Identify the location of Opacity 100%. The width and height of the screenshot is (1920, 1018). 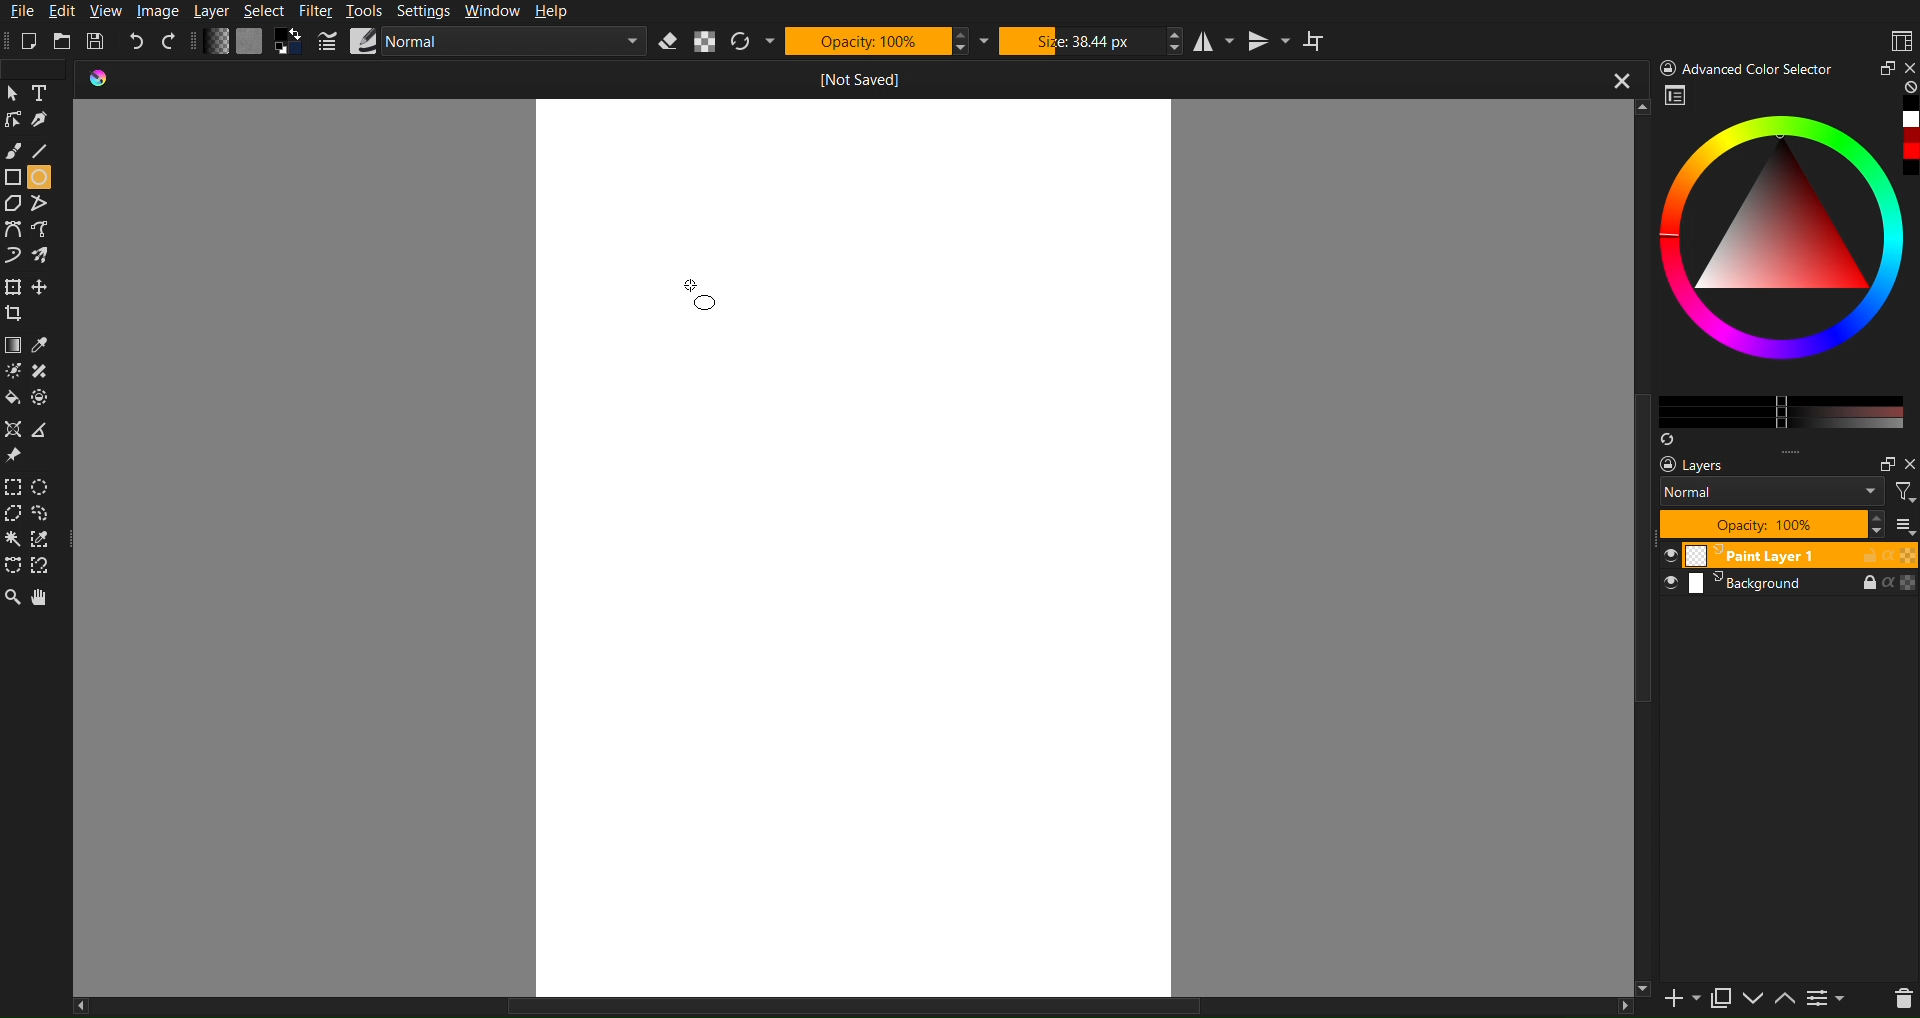
(1773, 523).